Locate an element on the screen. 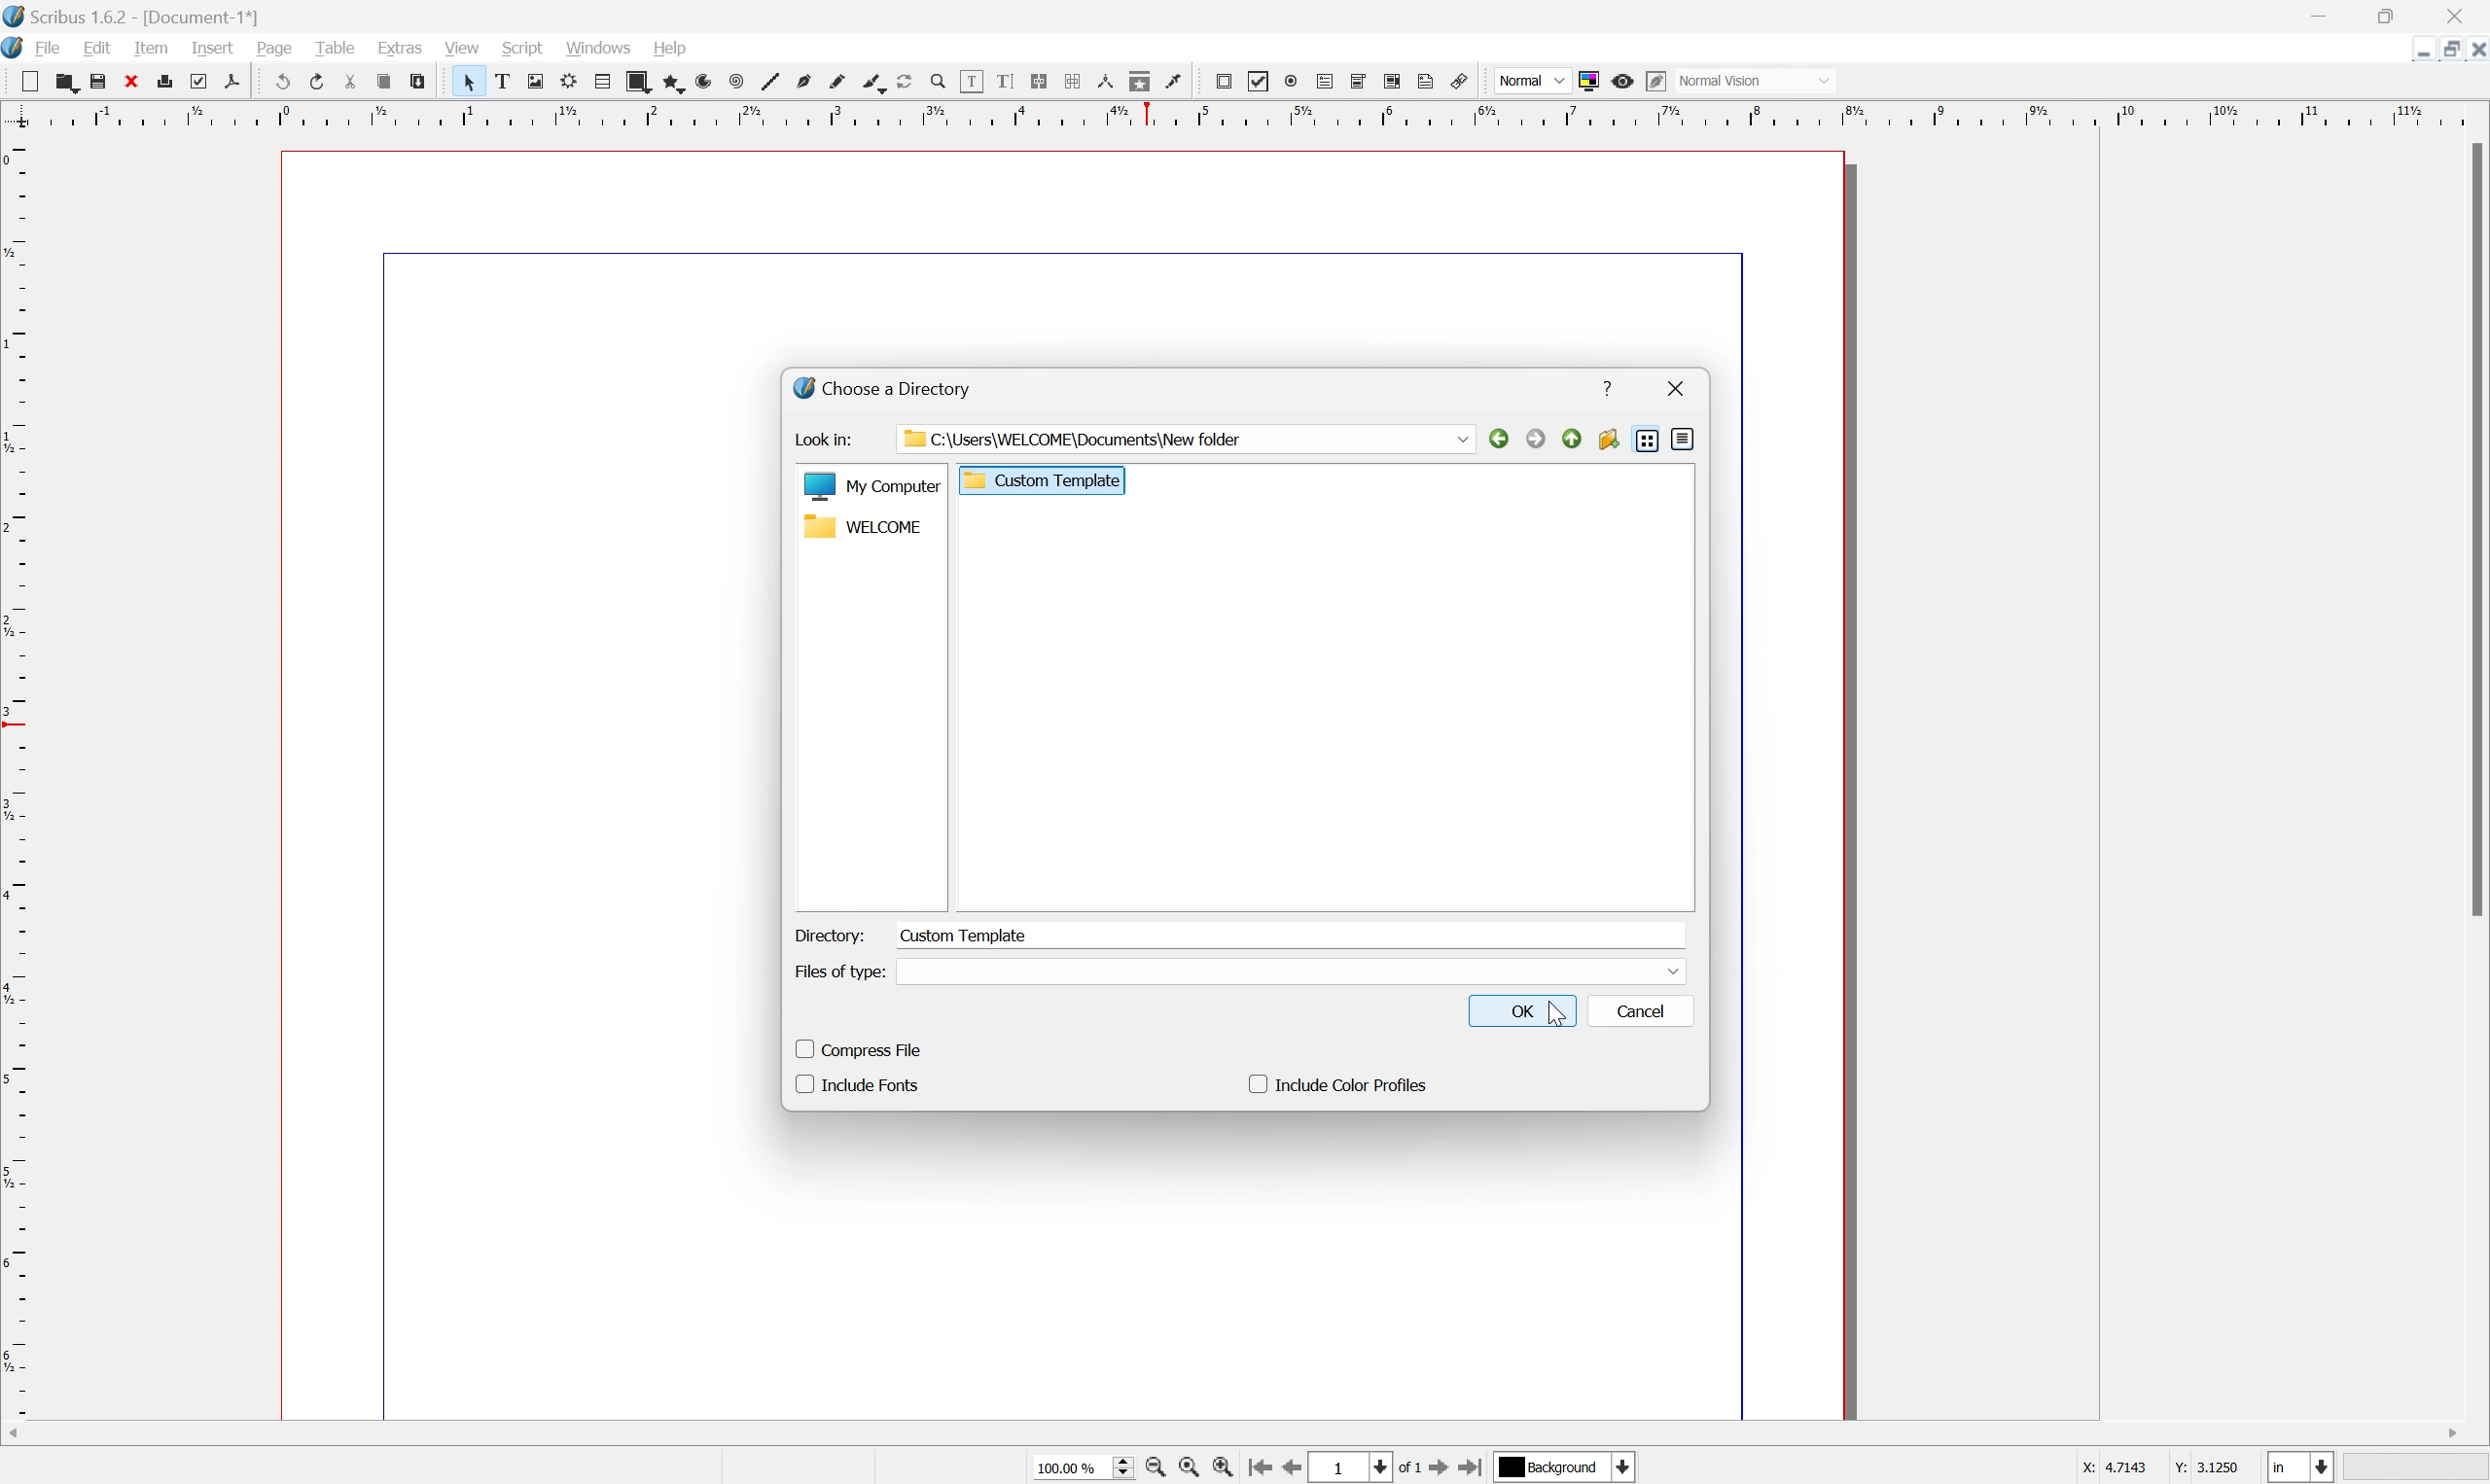 The height and width of the screenshot is (1484, 2490). Unlink text frames is located at coordinates (1074, 79).